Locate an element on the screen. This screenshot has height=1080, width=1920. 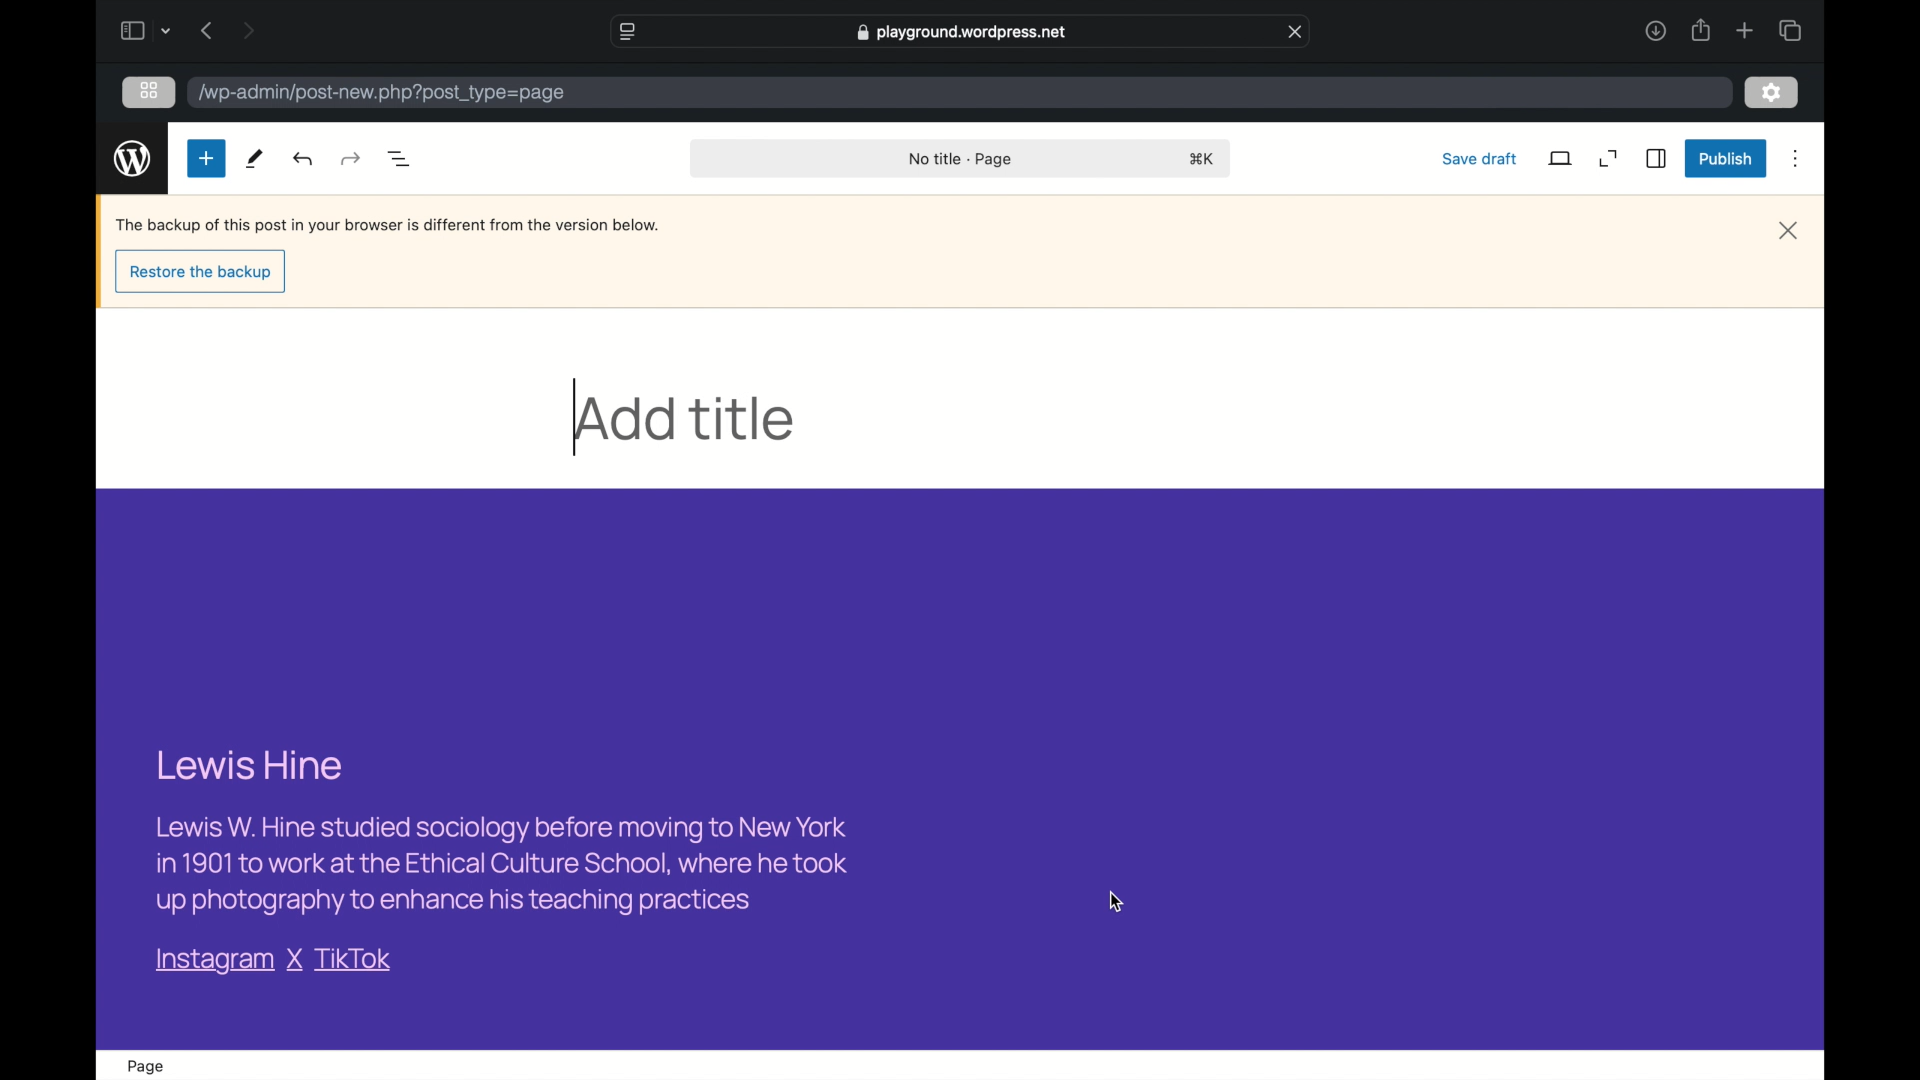
page is located at coordinates (145, 1066).